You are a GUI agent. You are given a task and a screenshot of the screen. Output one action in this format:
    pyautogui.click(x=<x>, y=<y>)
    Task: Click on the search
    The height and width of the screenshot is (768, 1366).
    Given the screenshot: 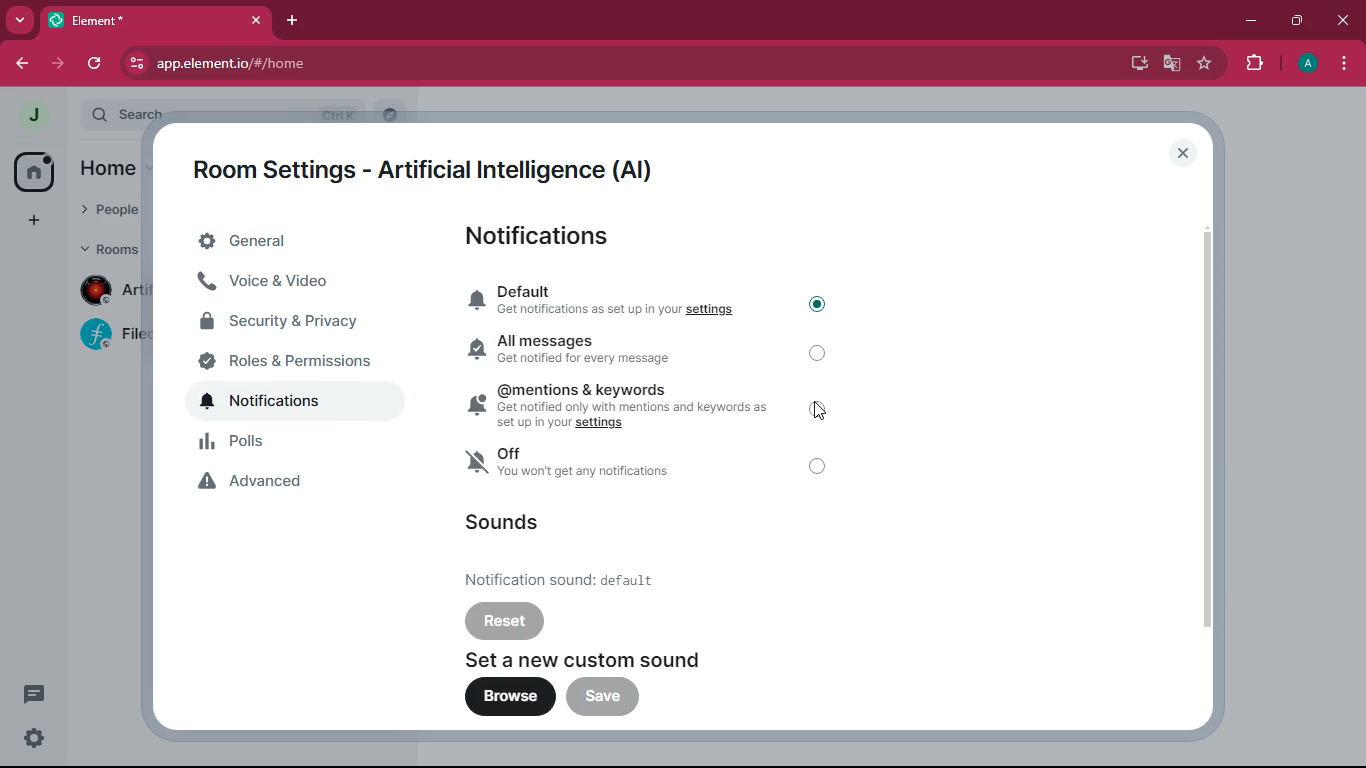 What is the action you would take?
    pyautogui.click(x=216, y=113)
    